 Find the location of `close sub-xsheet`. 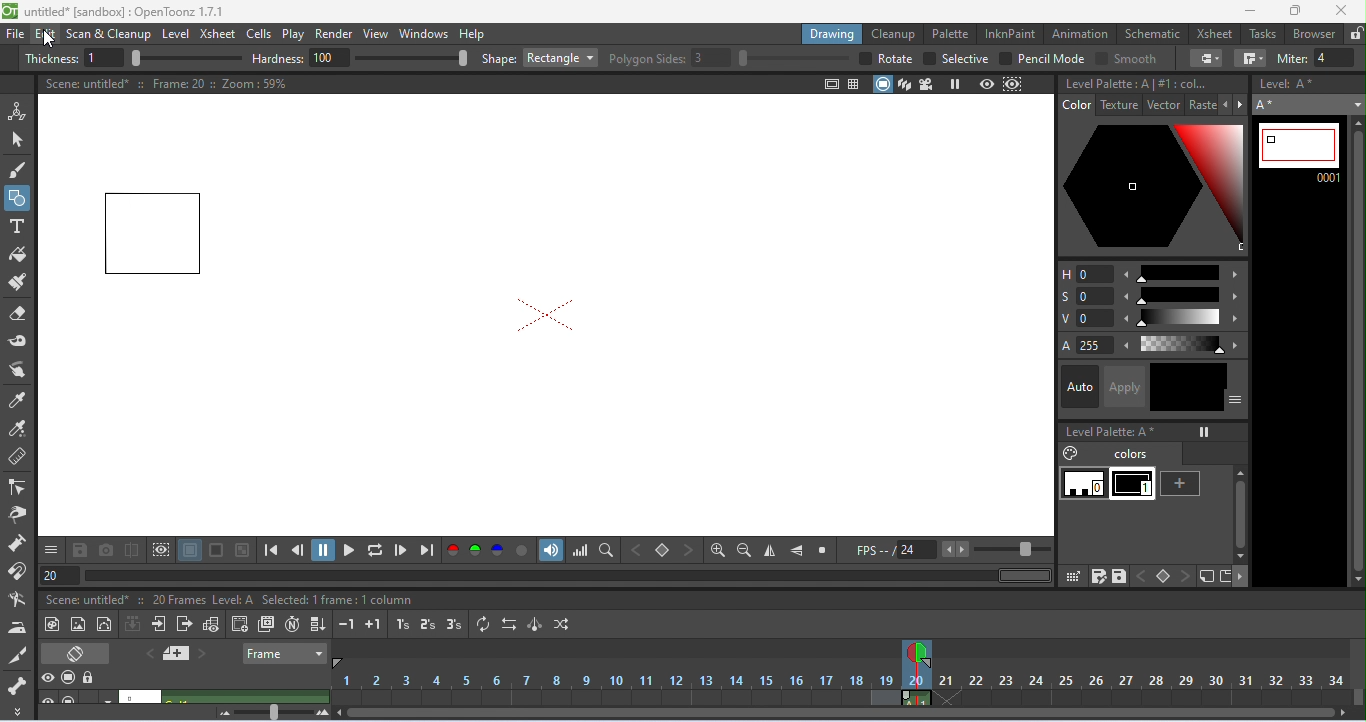

close sub-xsheet is located at coordinates (184, 623).